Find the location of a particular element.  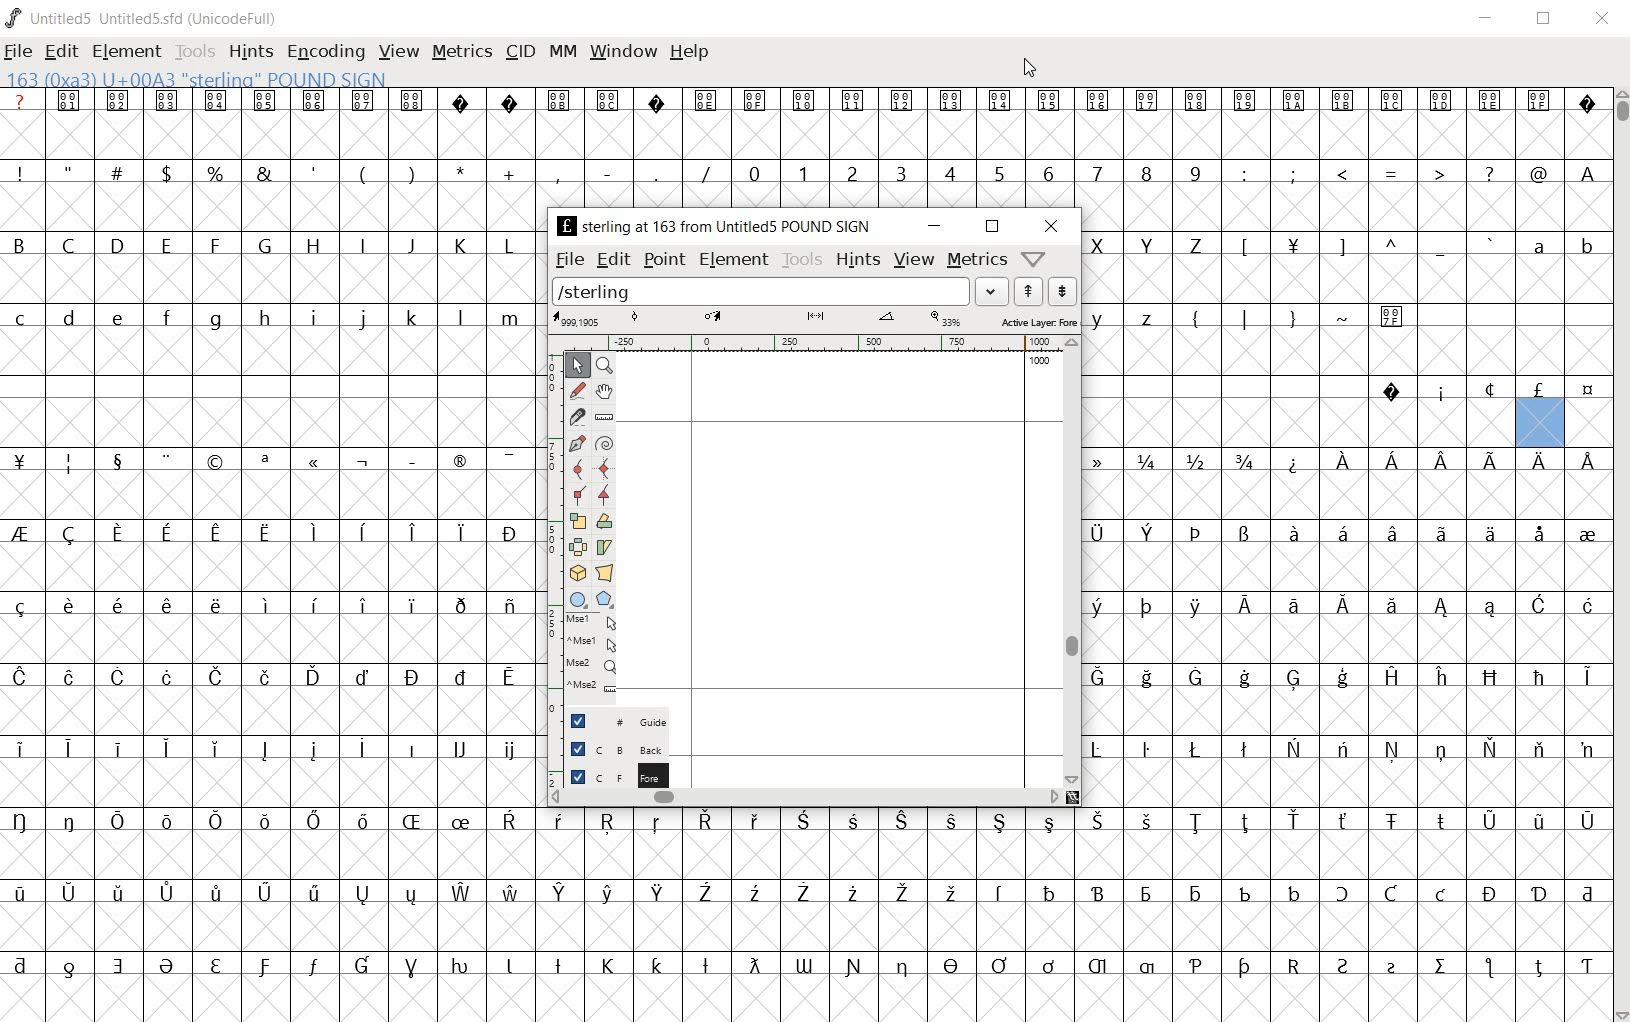

Symbol is located at coordinates (1245, 823).